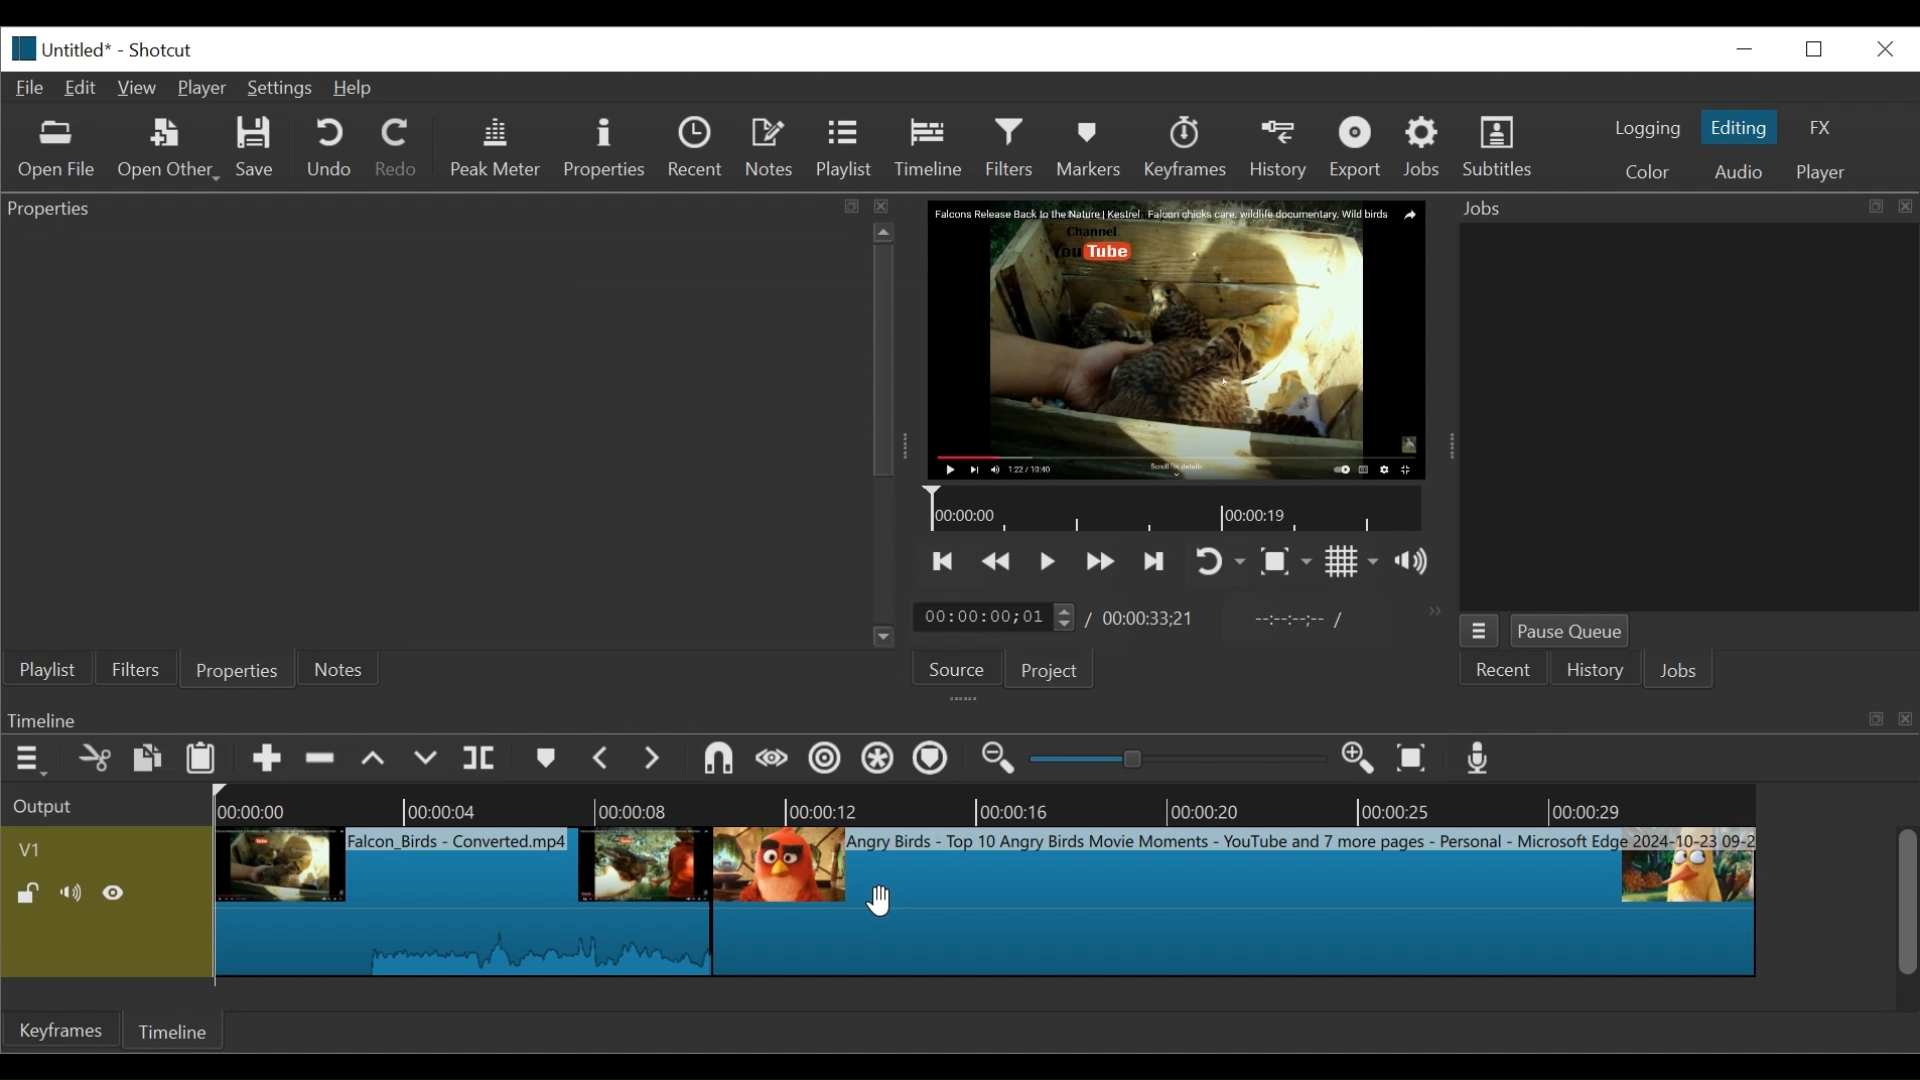 The width and height of the screenshot is (1920, 1080). What do you see at coordinates (149, 757) in the screenshot?
I see `Copy` at bounding box center [149, 757].